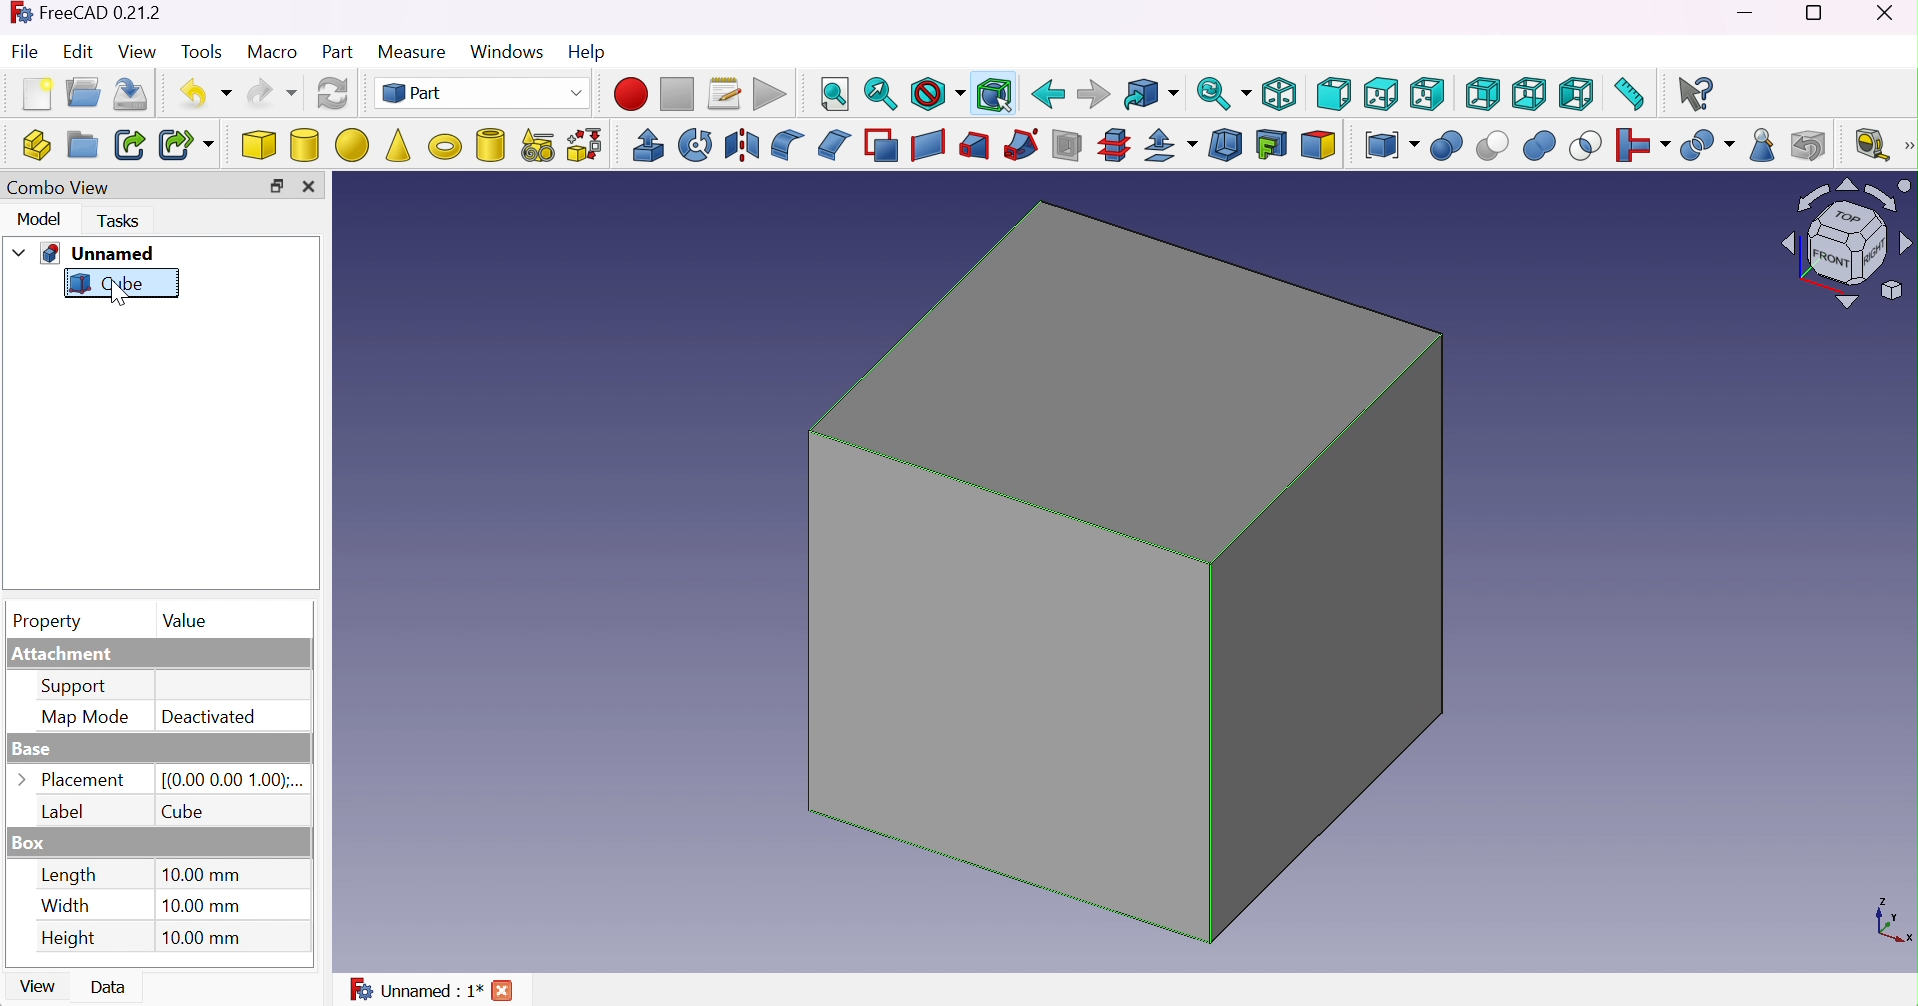 This screenshot has height=1006, width=1918. I want to click on Color per face, so click(1318, 146).